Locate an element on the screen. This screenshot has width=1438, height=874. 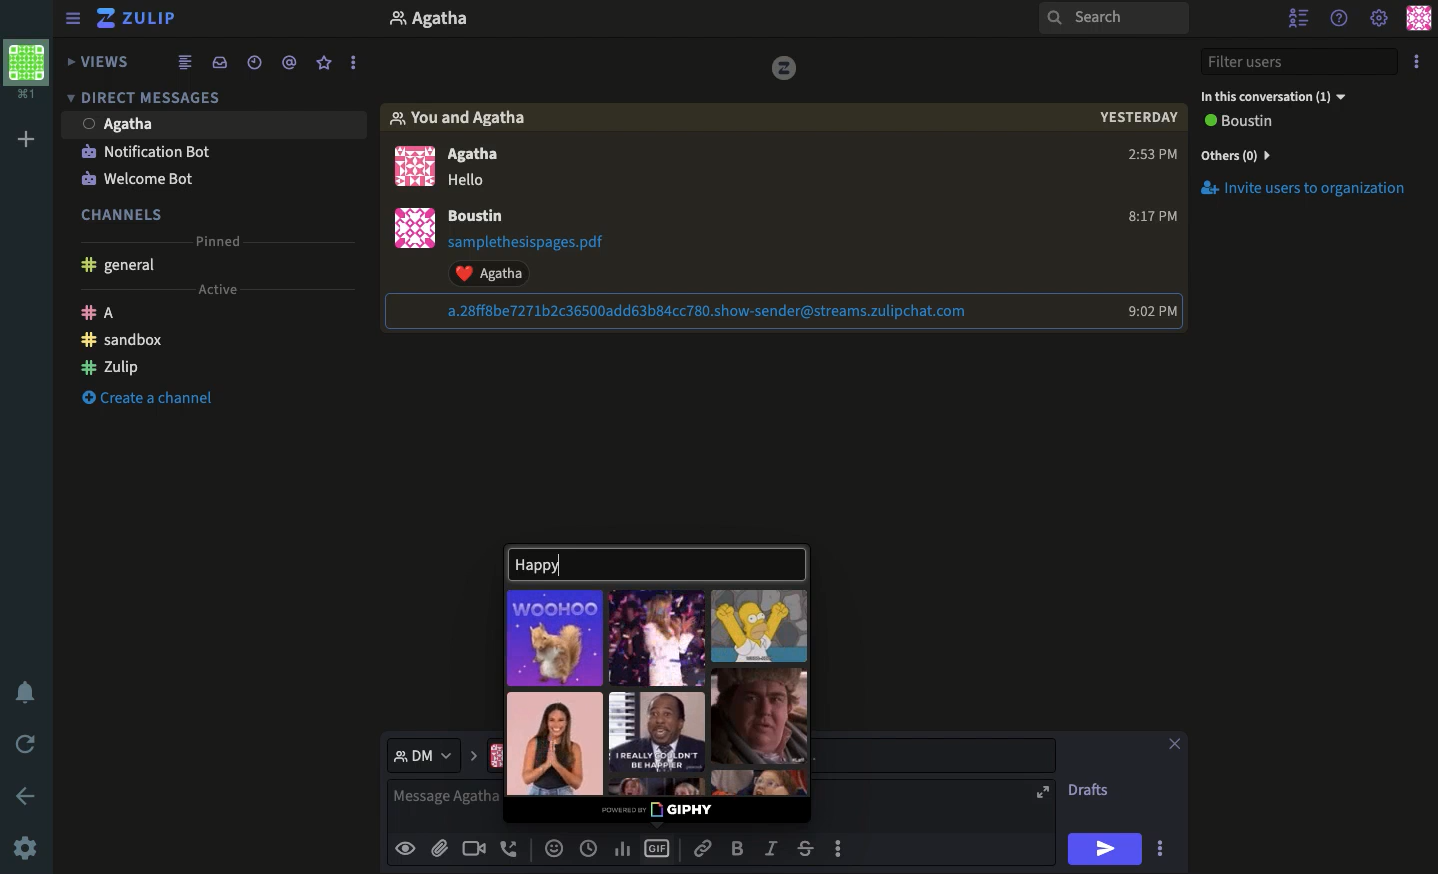
Notification settings is located at coordinates (22, 691).